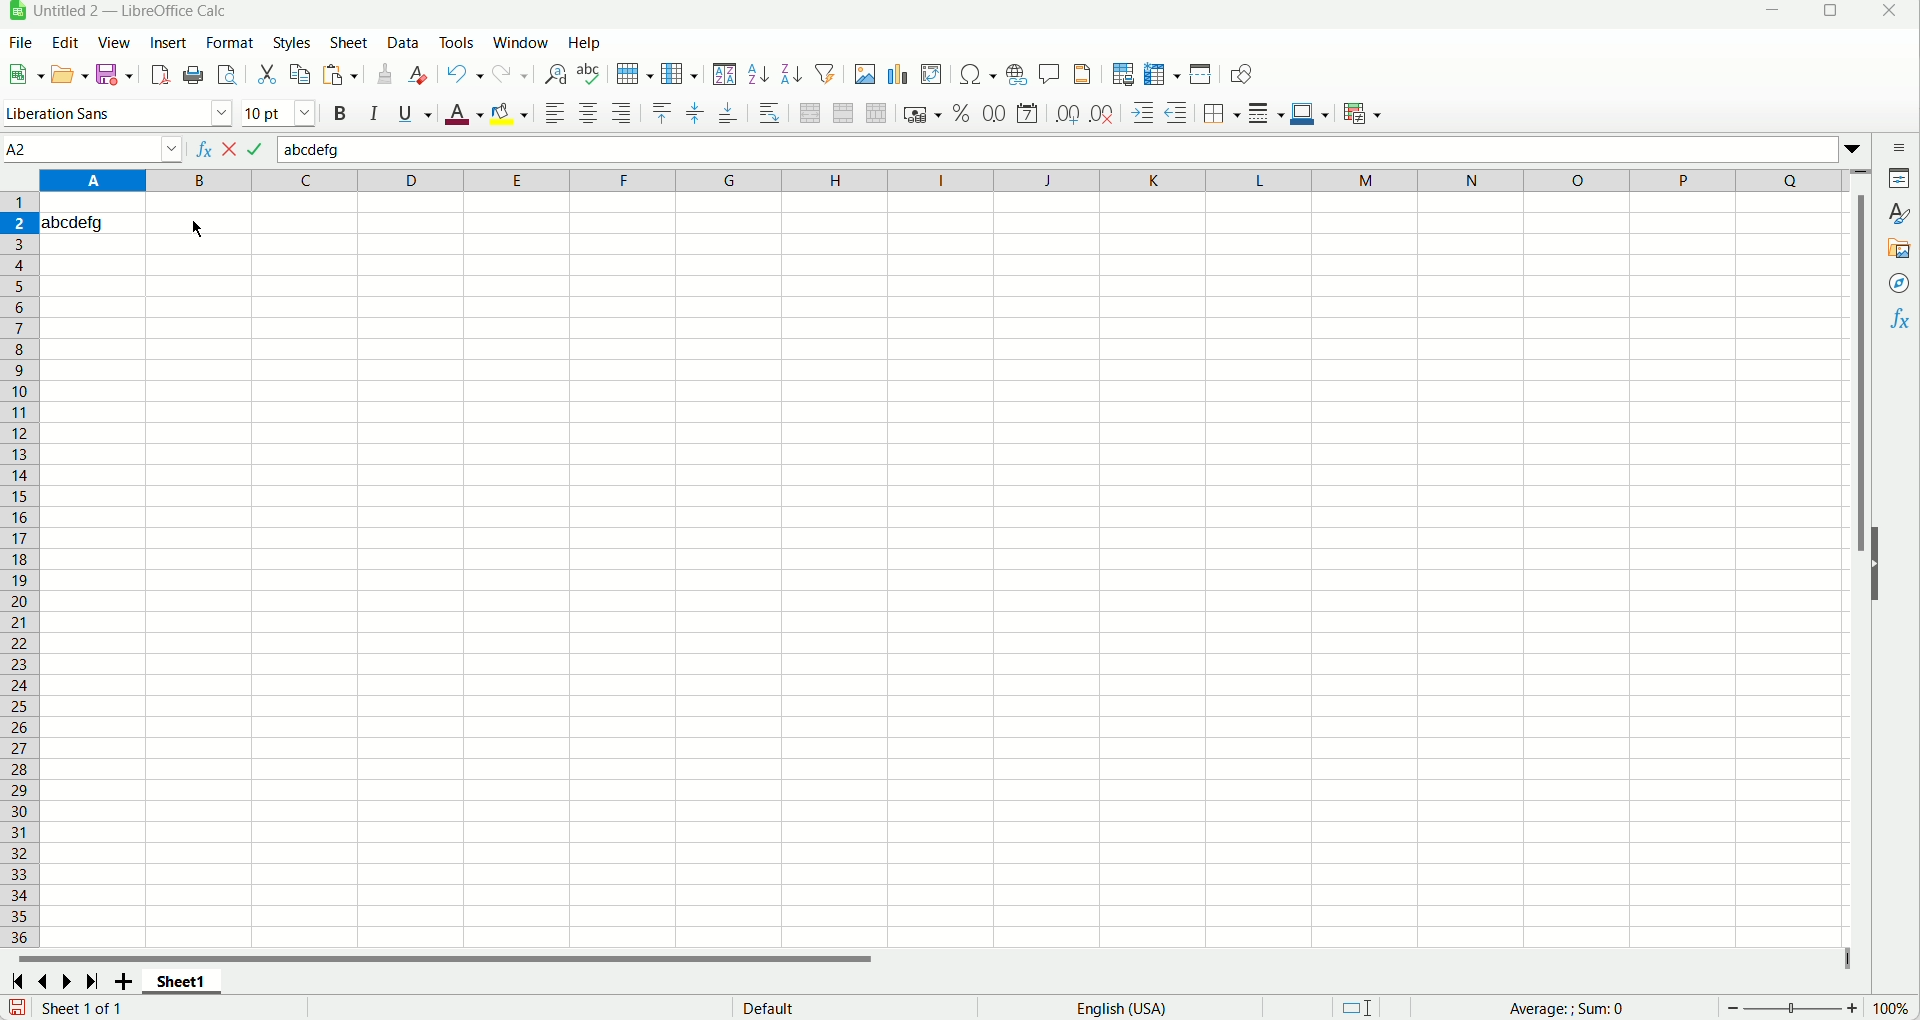  What do you see at coordinates (174, 43) in the screenshot?
I see `insert` at bounding box center [174, 43].